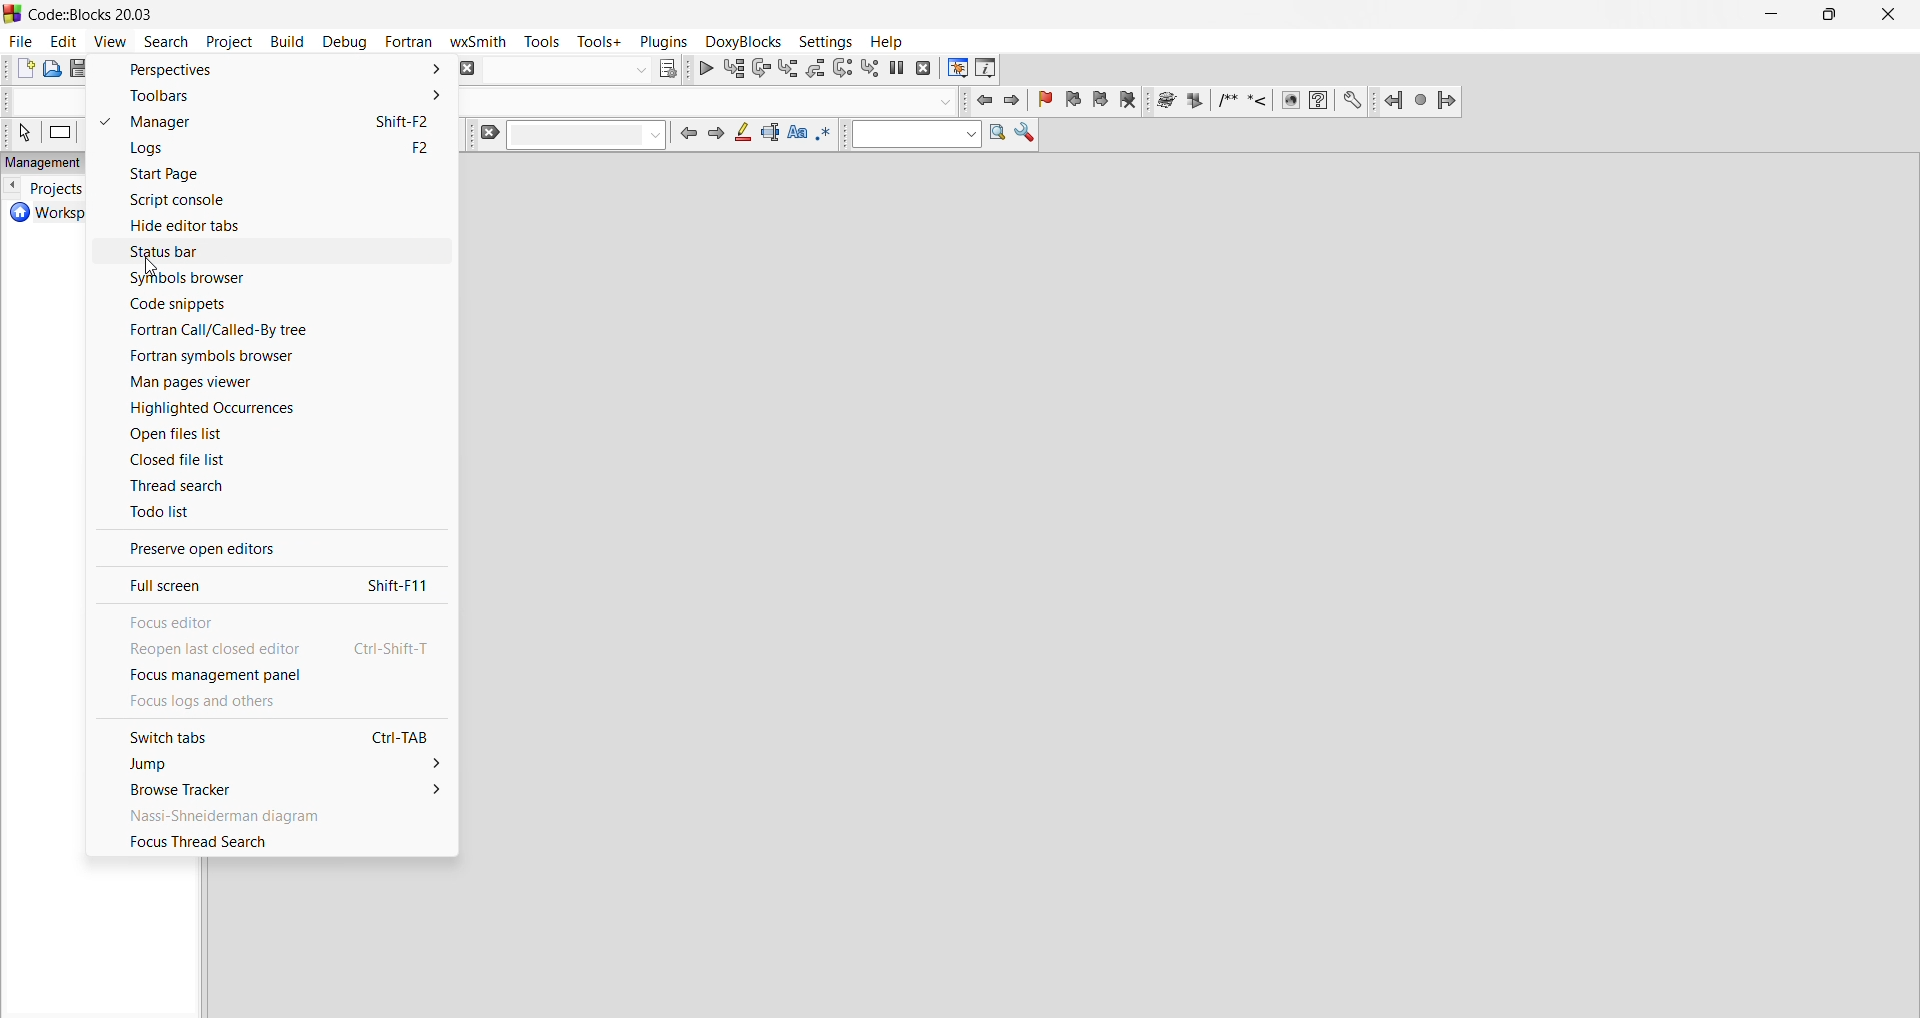 The image size is (1920, 1018). Describe the element at coordinates (582, 71) in the screenshot. I see `show the select target dialog` at that location.